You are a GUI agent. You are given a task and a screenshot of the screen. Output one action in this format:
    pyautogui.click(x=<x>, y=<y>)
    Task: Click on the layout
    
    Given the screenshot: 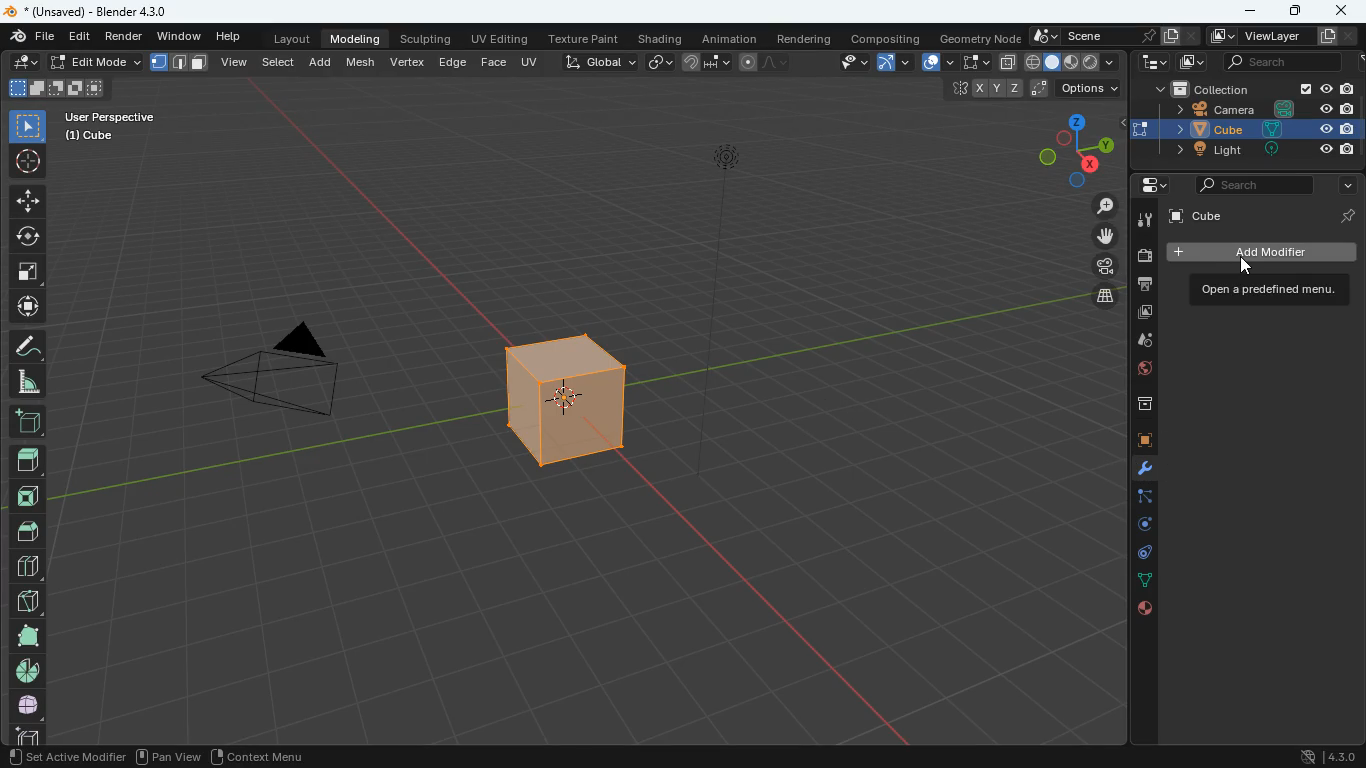 What is the action you would take?
    pyautogui.click(x=295, y=37)
    